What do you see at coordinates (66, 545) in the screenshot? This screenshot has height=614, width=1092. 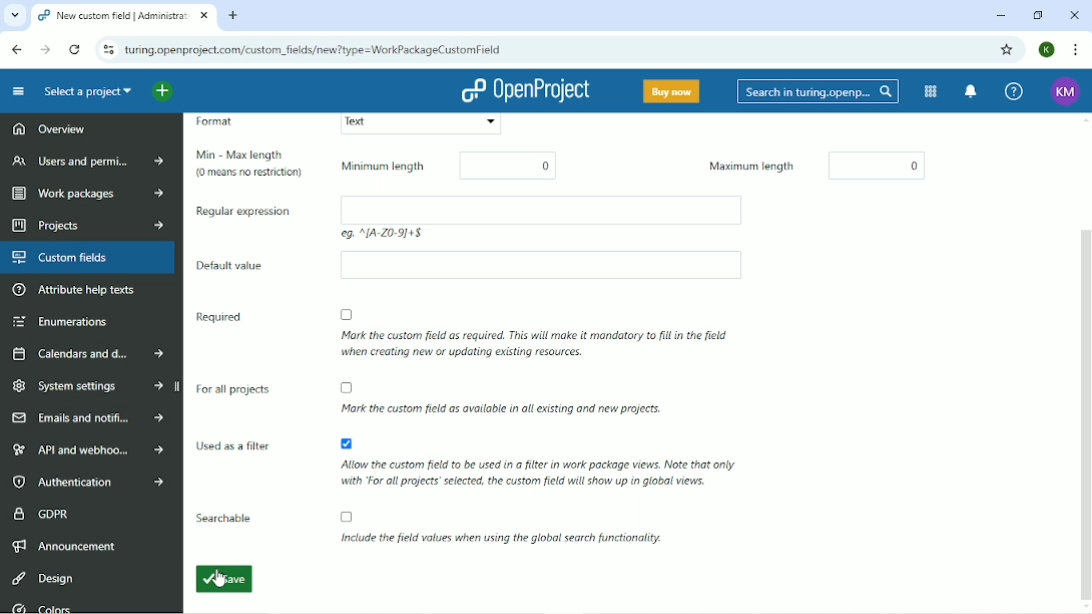 I see `Announcement` at bounding box center [66, 545].